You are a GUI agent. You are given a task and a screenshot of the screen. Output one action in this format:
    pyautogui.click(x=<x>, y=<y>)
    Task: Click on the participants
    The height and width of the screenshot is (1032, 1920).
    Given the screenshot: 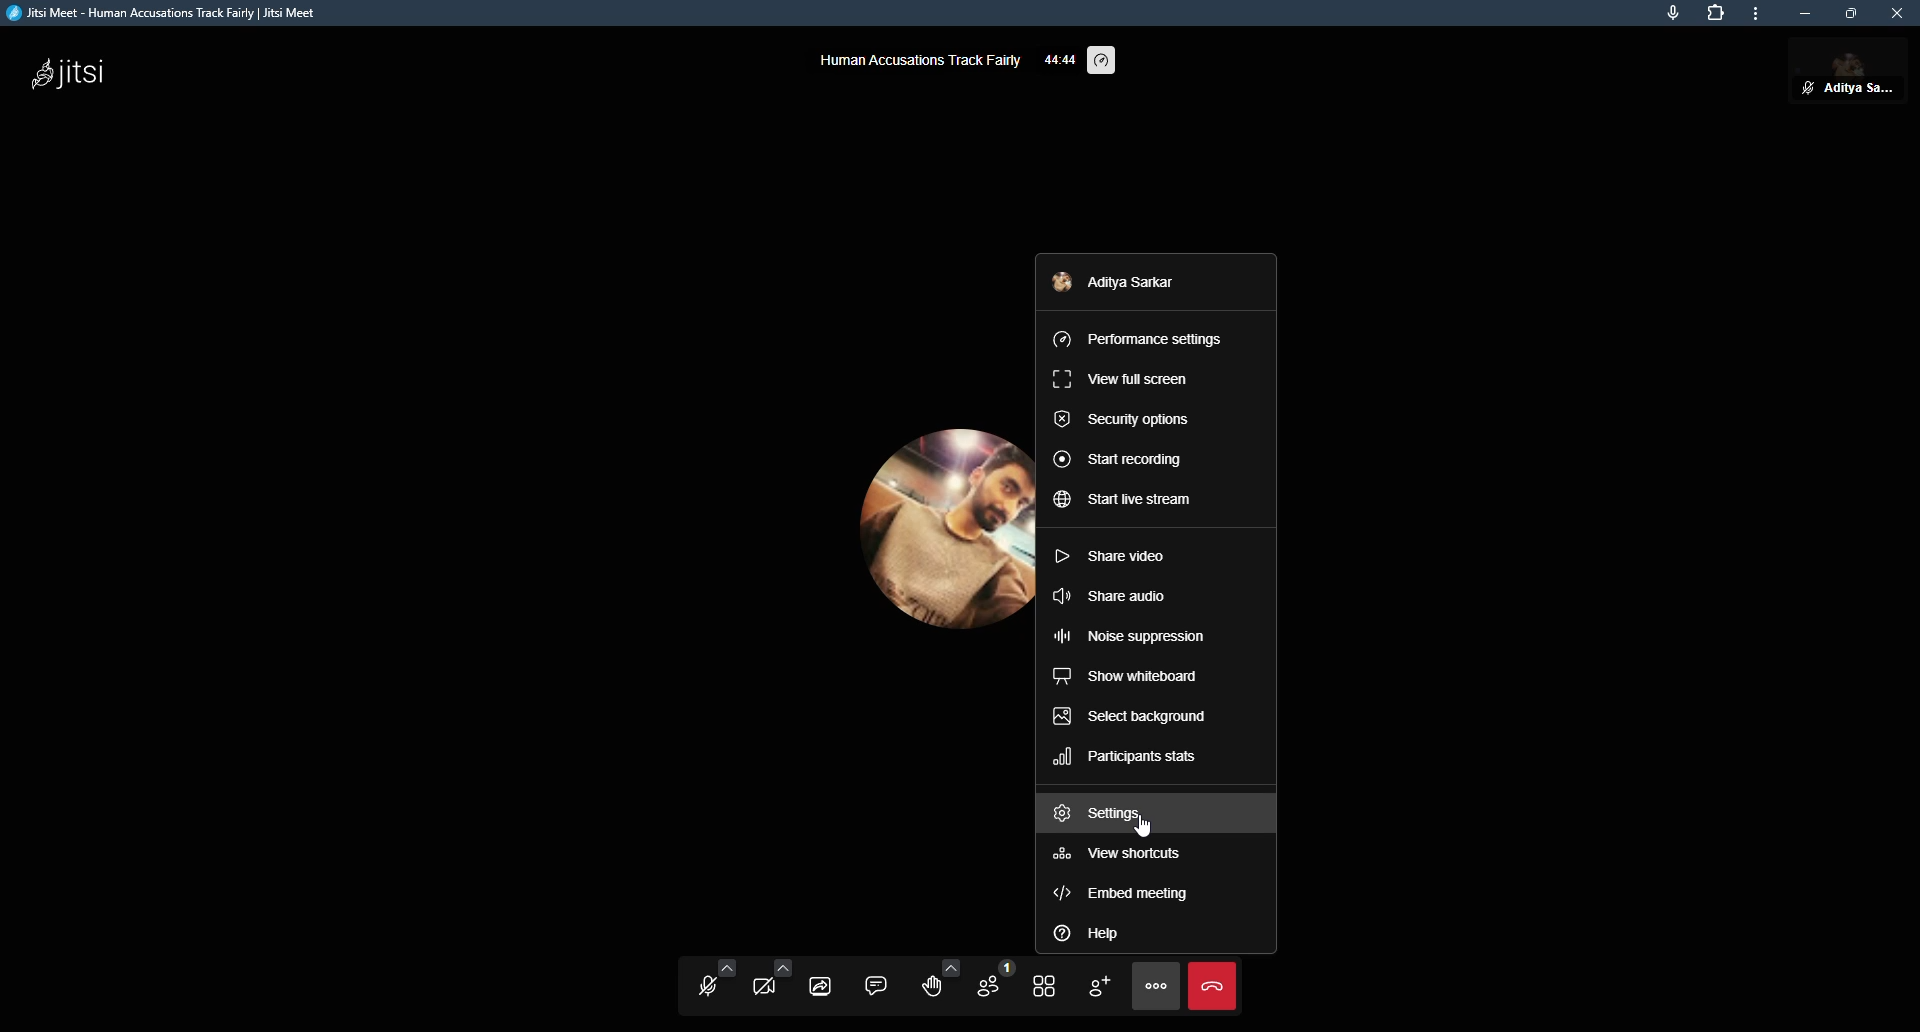 What is the action you would take?
    pyautogui.click(x=985, y=982)
    